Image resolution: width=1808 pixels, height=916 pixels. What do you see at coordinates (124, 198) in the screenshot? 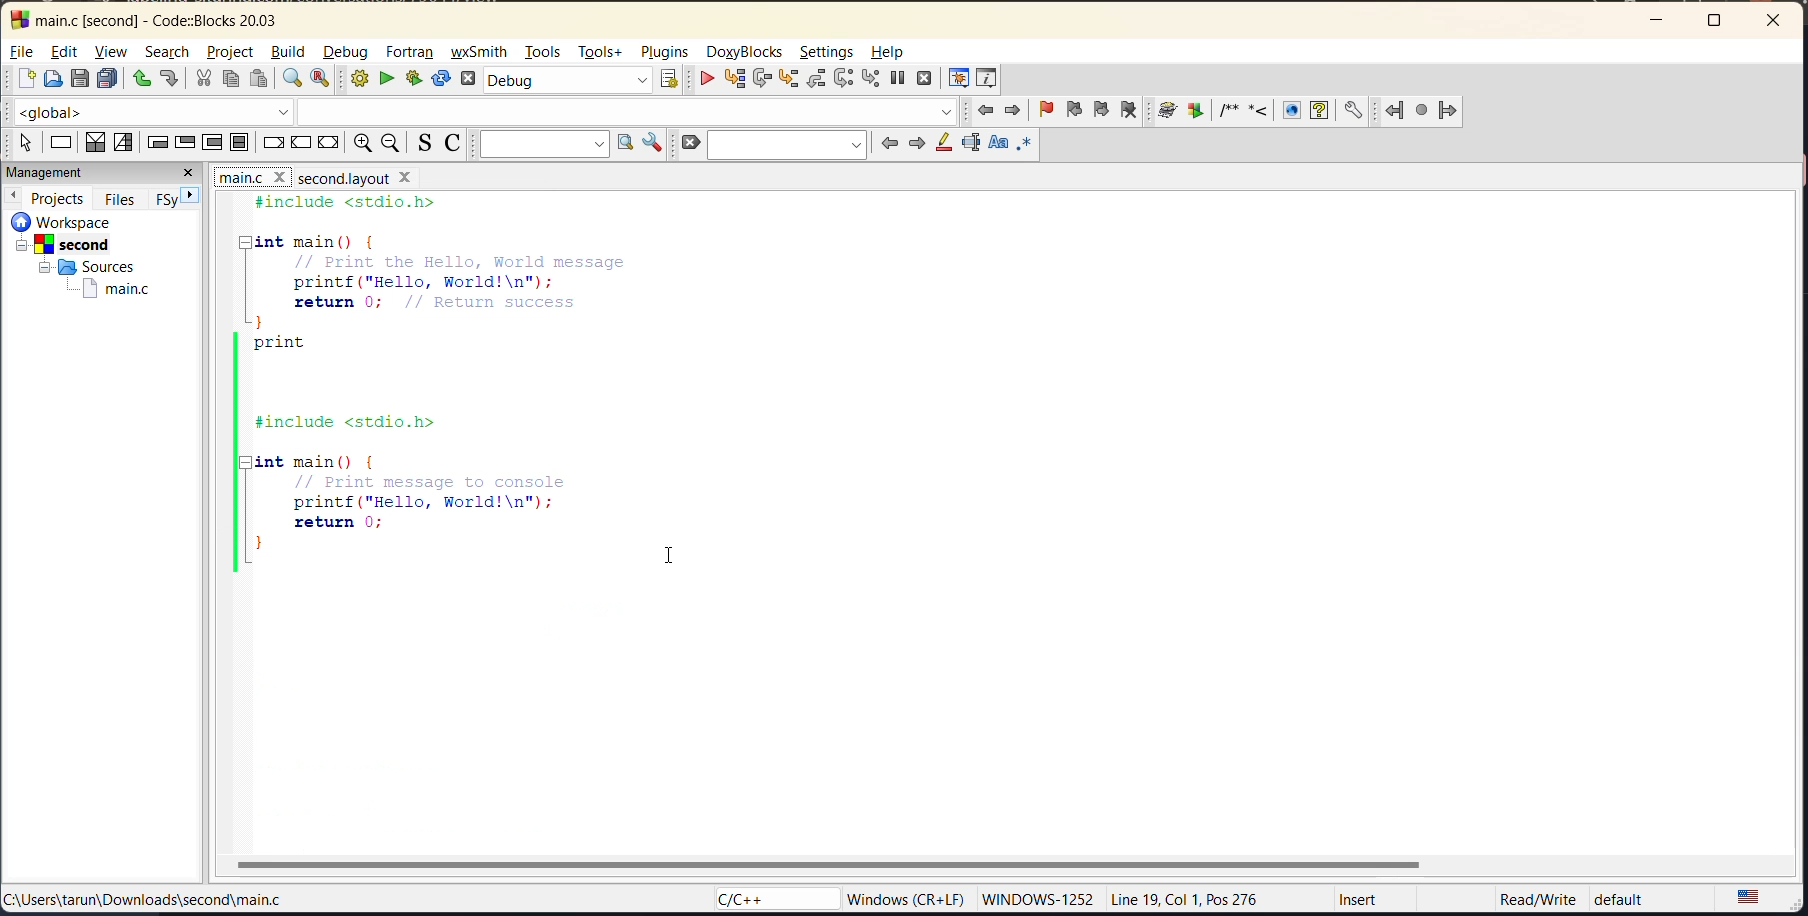
I see `files` at bounding box center [124, 198].